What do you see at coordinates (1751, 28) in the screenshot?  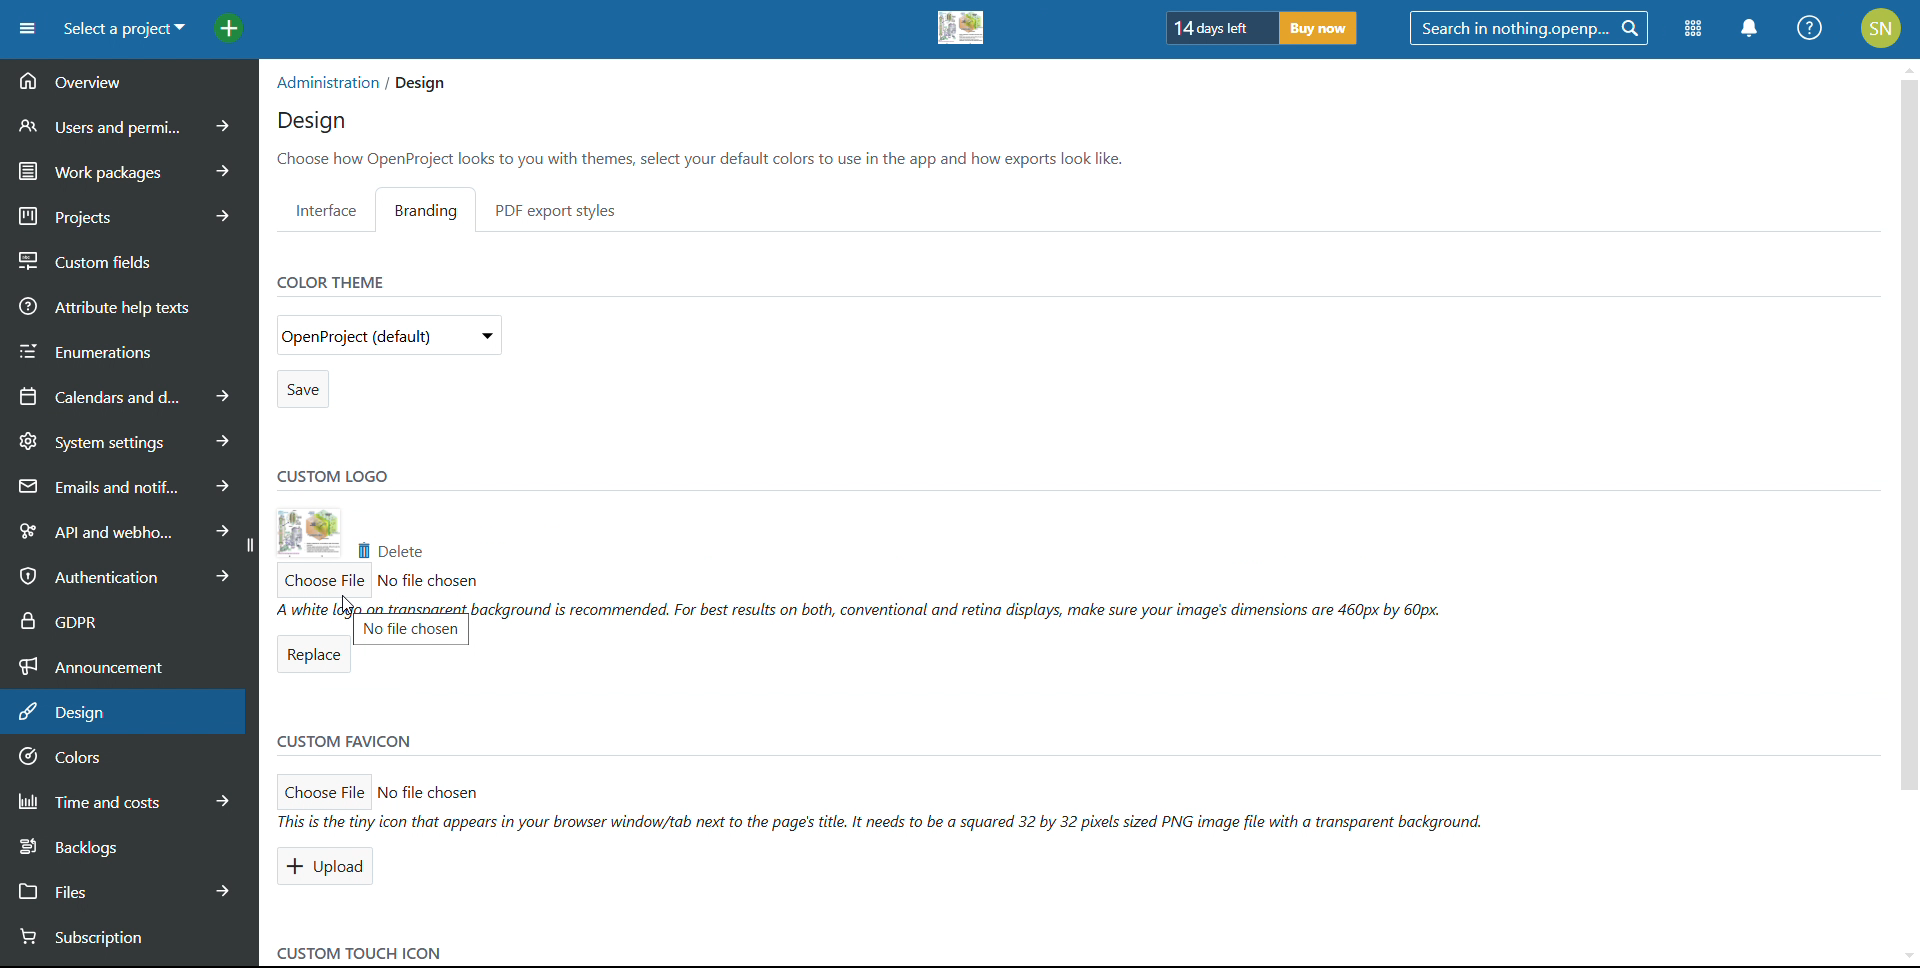 I see `notifications` at bounding box center [1751, 28].